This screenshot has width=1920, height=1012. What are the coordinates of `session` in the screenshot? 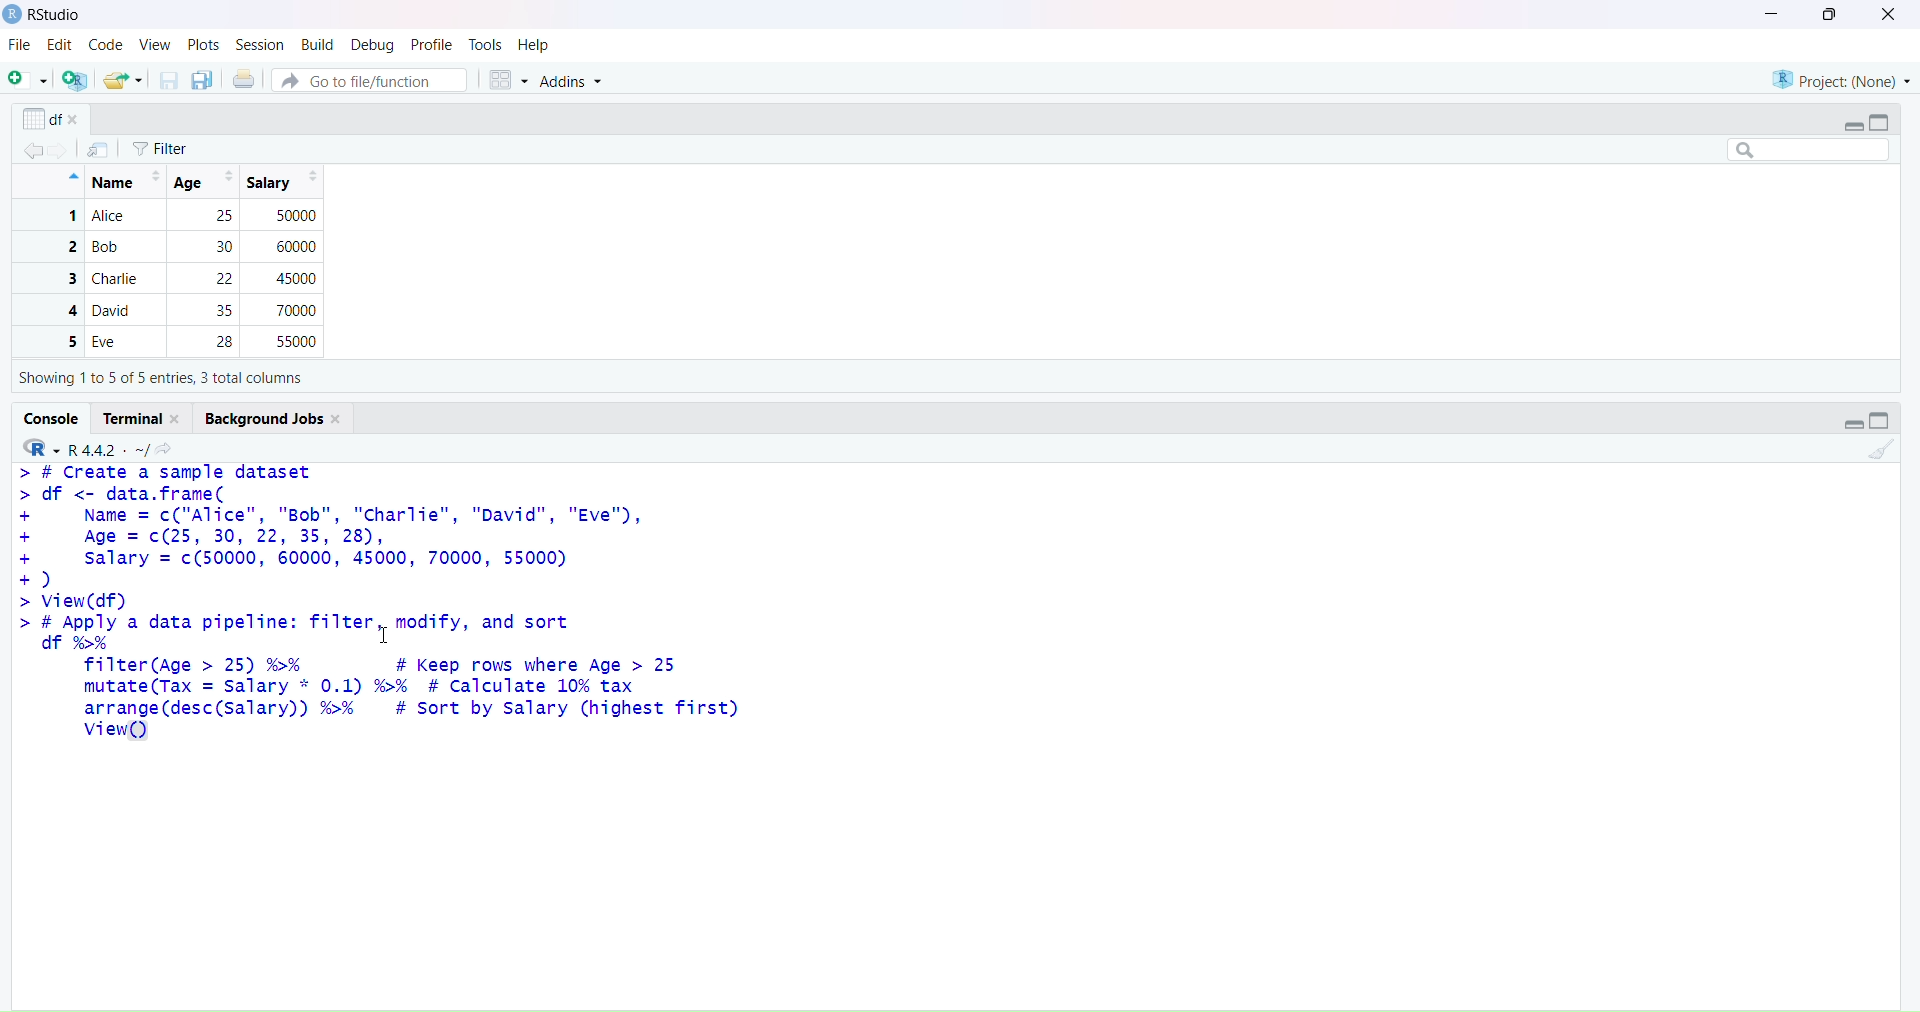 It's located at (261, 45).